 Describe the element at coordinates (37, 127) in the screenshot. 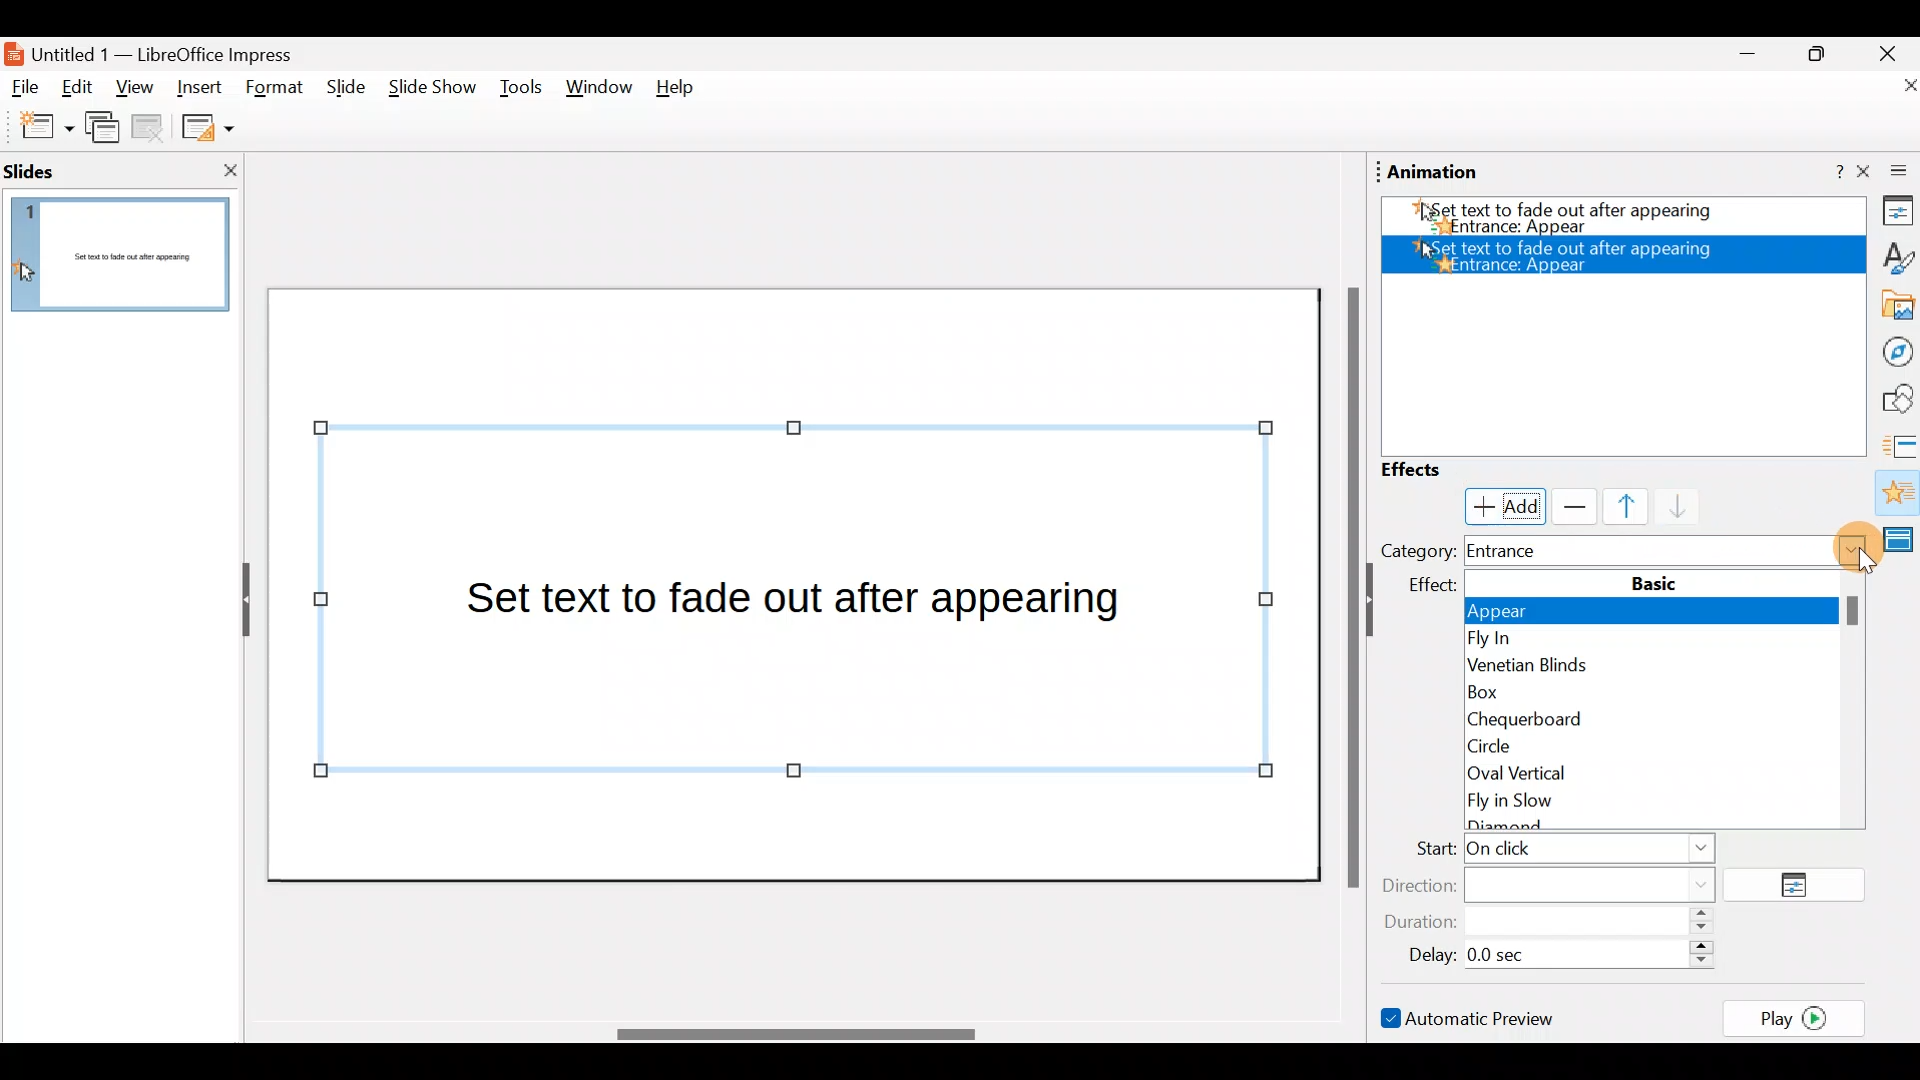

I see `New slide` at that location.